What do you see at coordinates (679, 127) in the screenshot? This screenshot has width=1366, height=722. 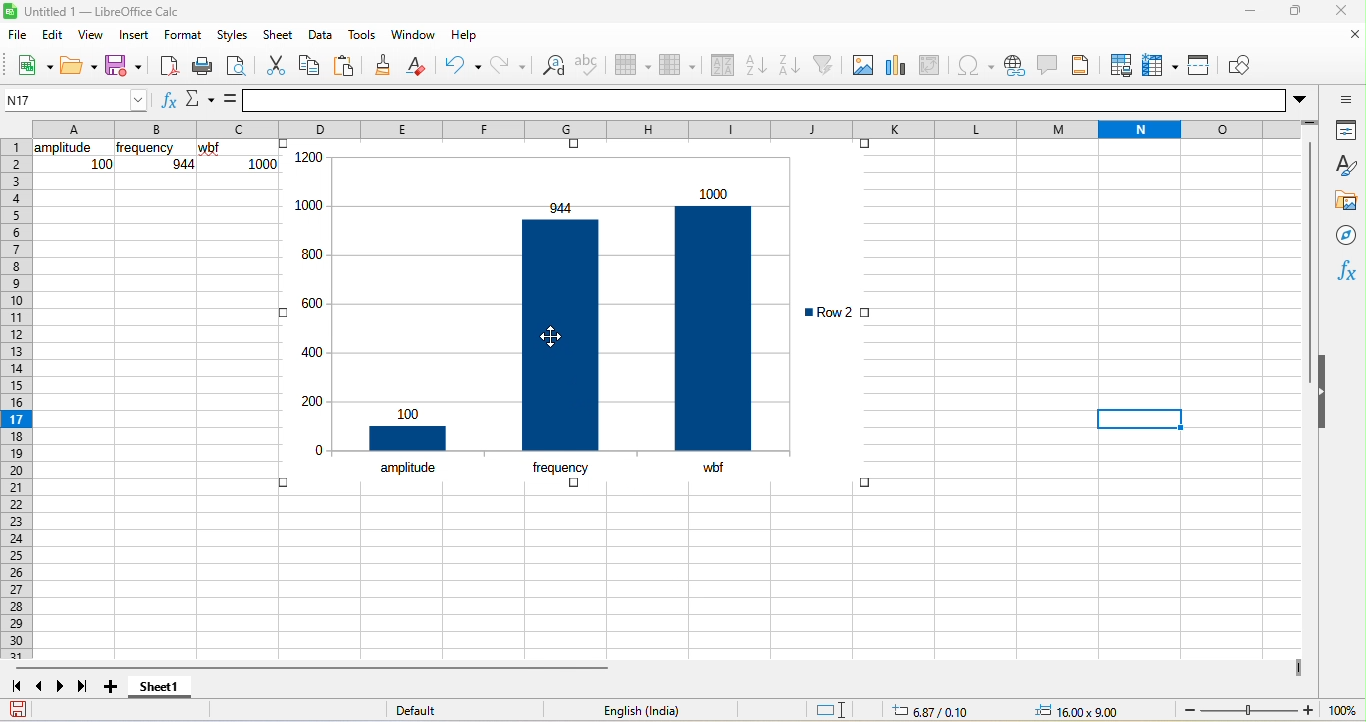 I see `column headings` at bounding box center [679, 127].